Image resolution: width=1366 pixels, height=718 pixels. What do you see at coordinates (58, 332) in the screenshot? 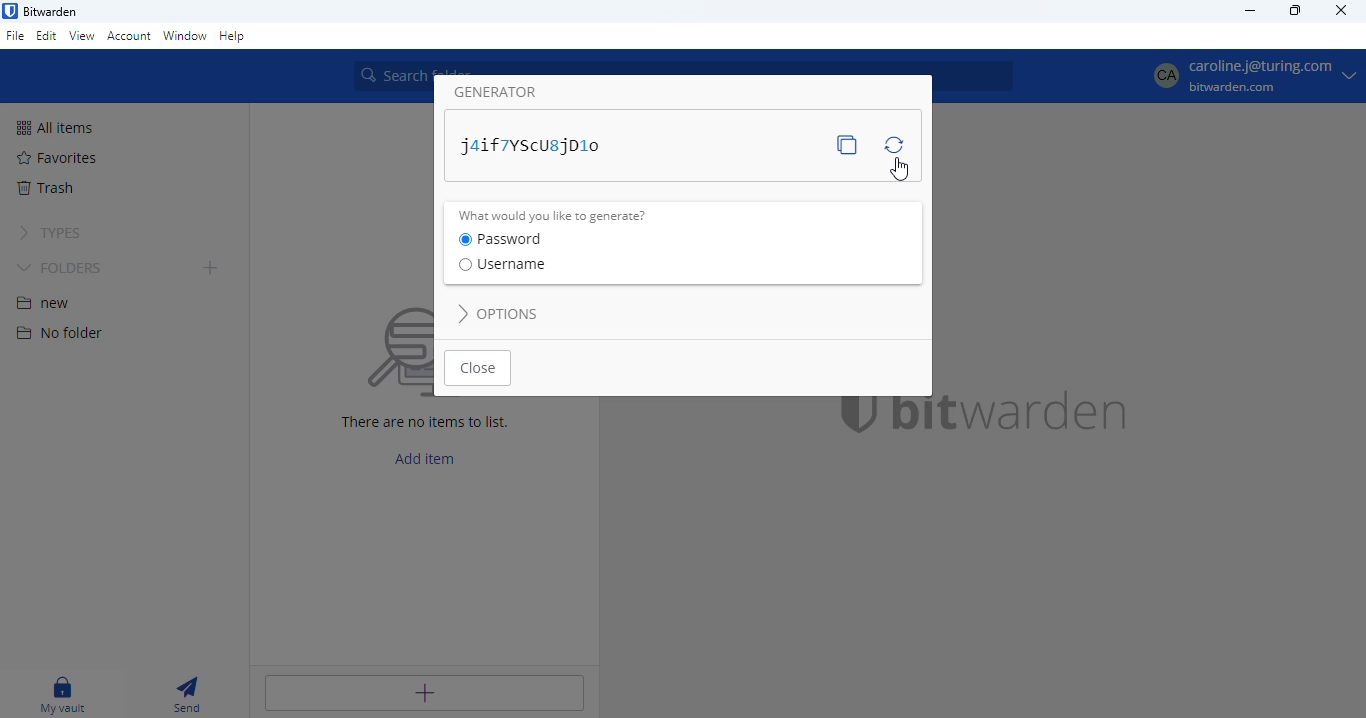
I see `no folder` at bounding box center [58, 332].